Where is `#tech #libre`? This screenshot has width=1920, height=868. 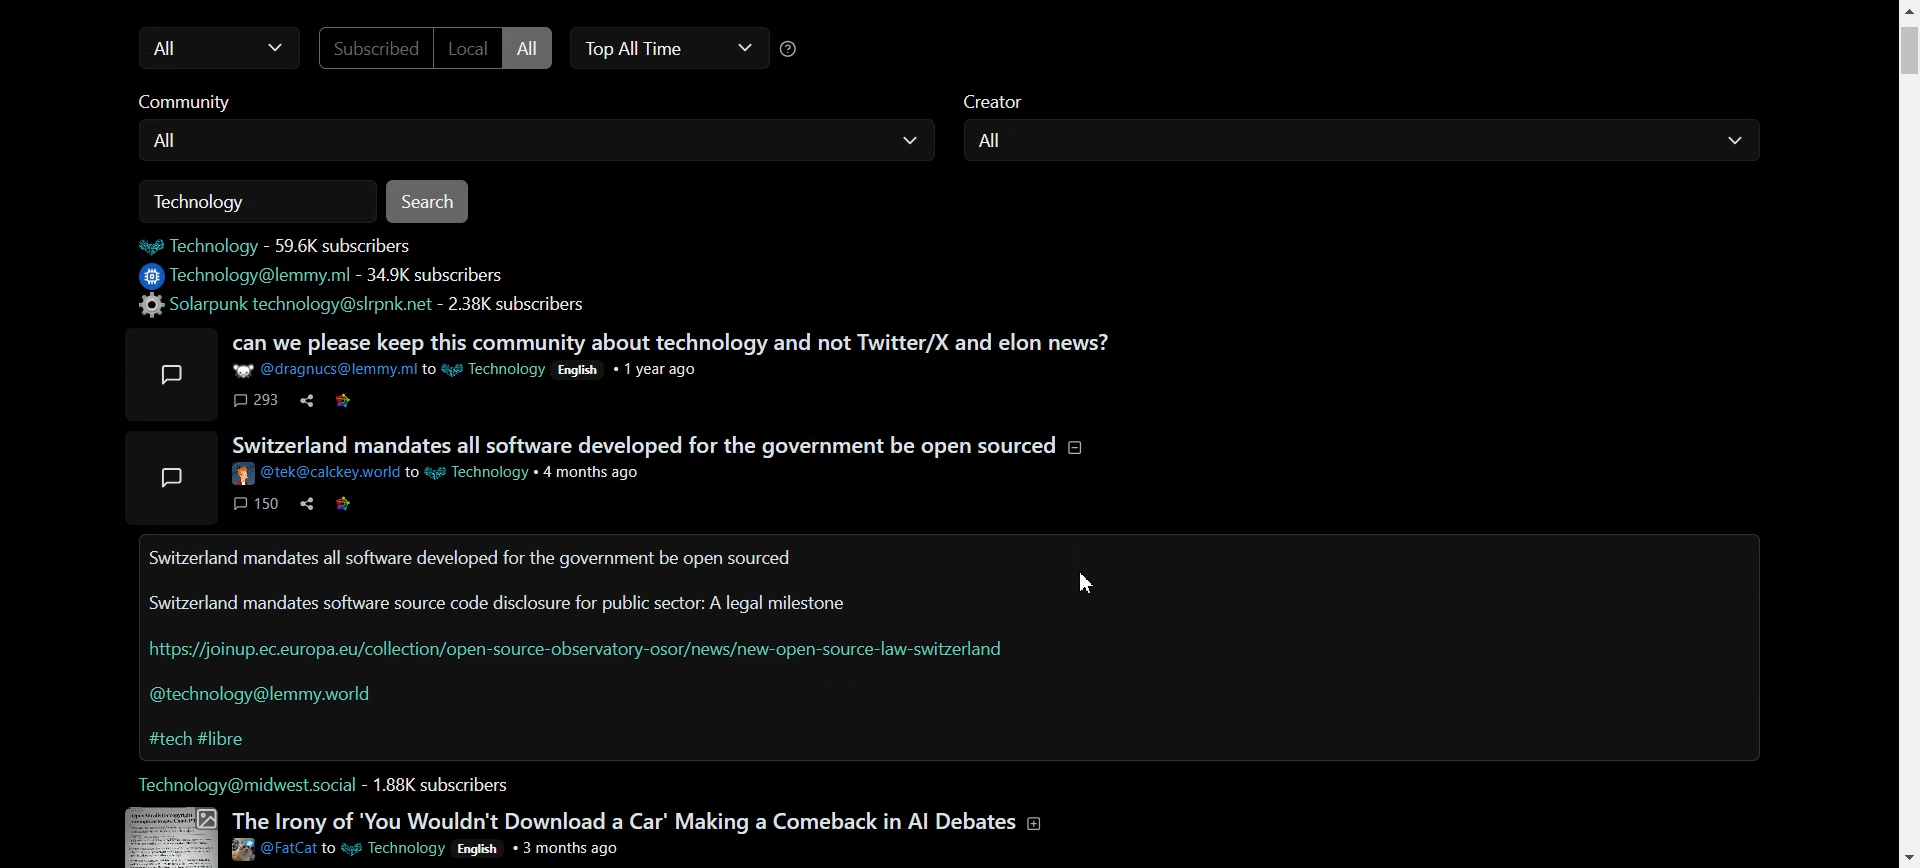 #tech #libre is located at coordinates (200, 740).